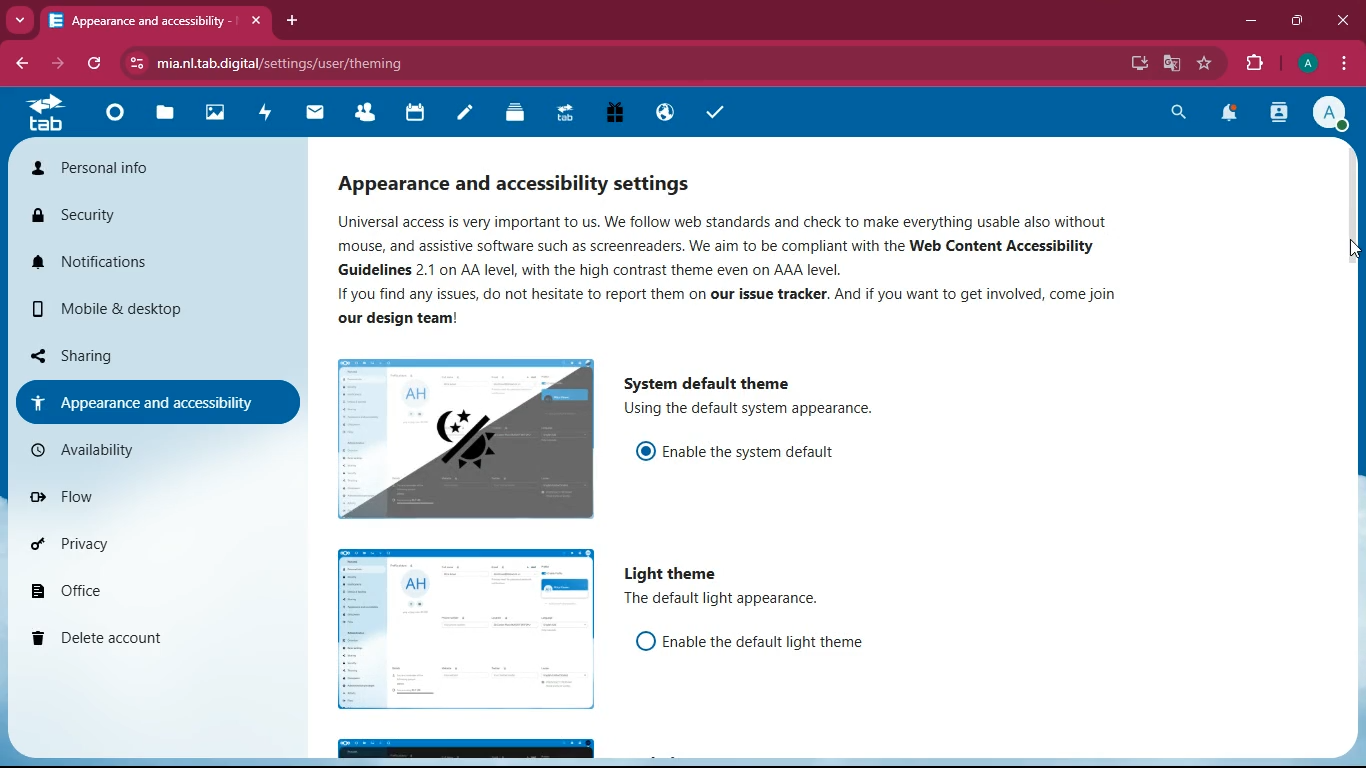  Describe the element at coordinates (316, 114) in the screenshot. I see `mail` at that location.